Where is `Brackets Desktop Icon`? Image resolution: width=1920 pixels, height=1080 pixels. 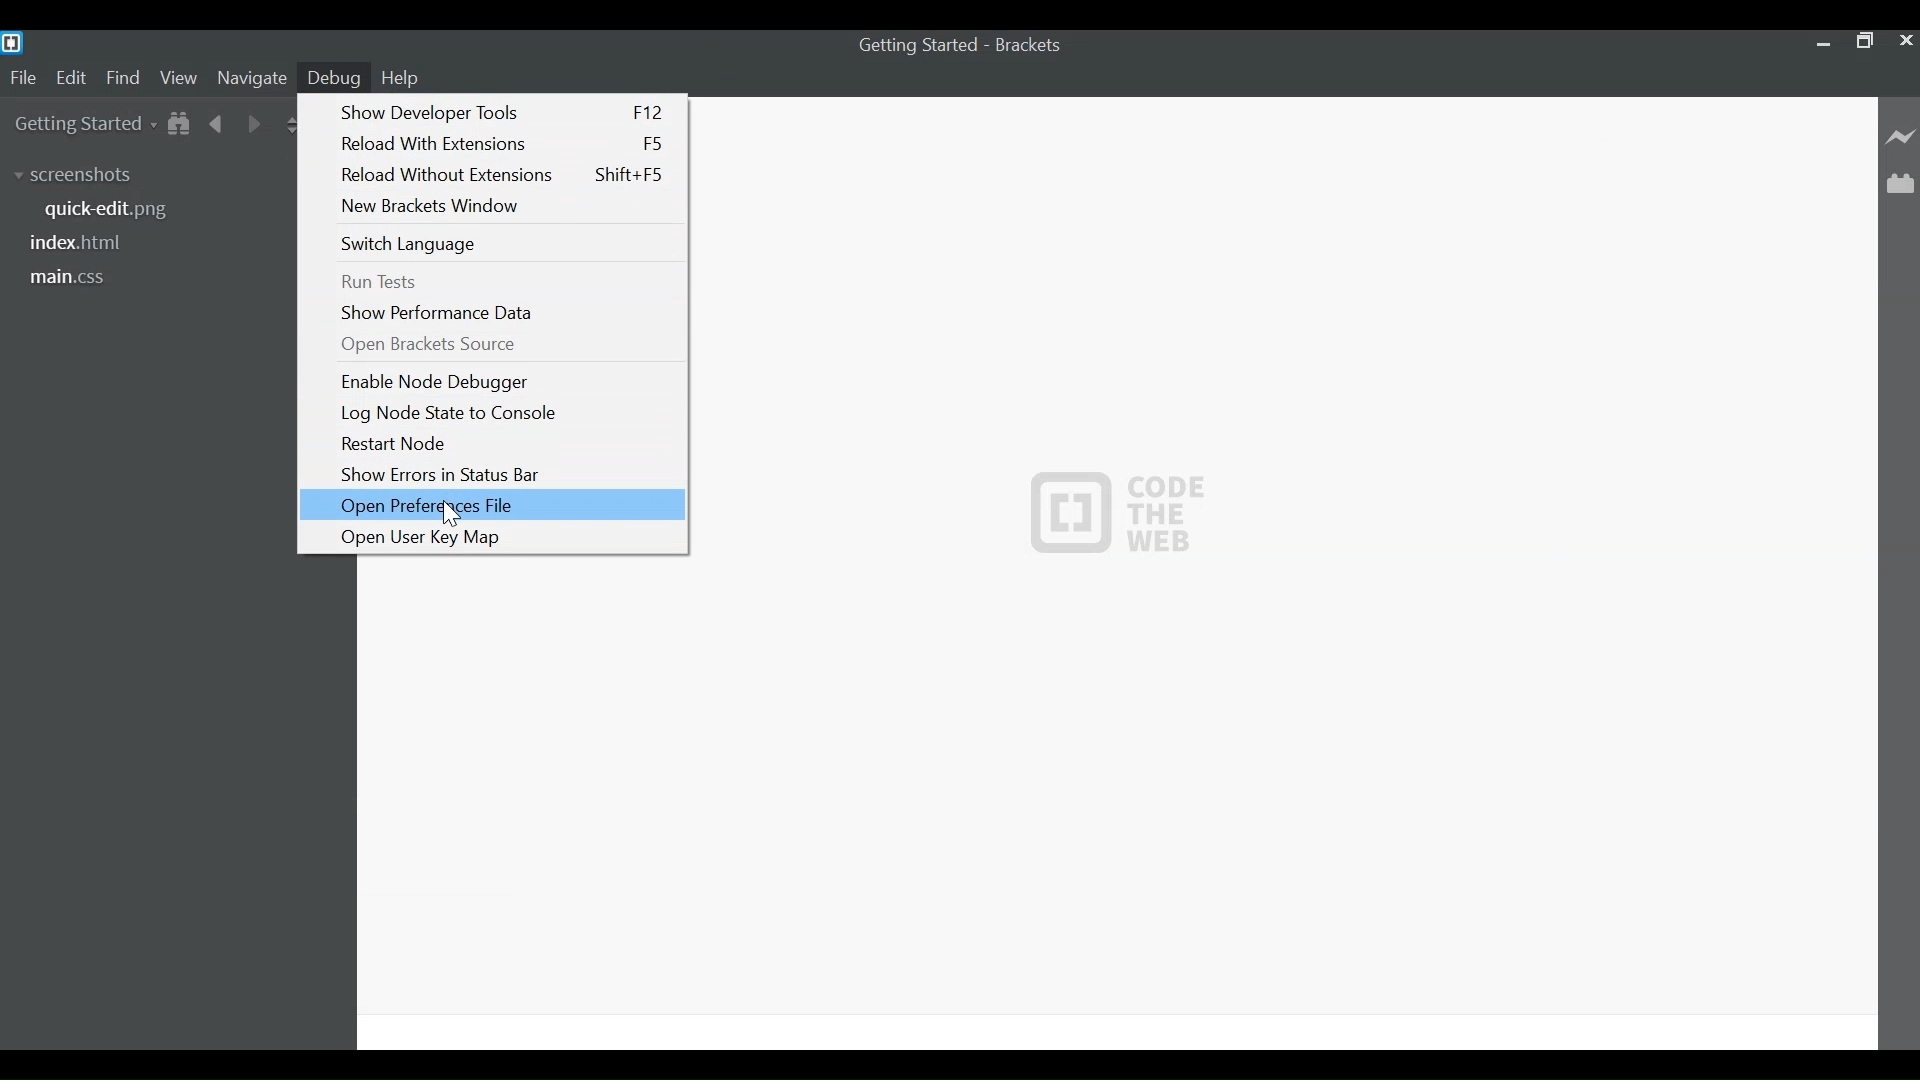 Brackets Desktop Icon is located at coordinates (14, 42).